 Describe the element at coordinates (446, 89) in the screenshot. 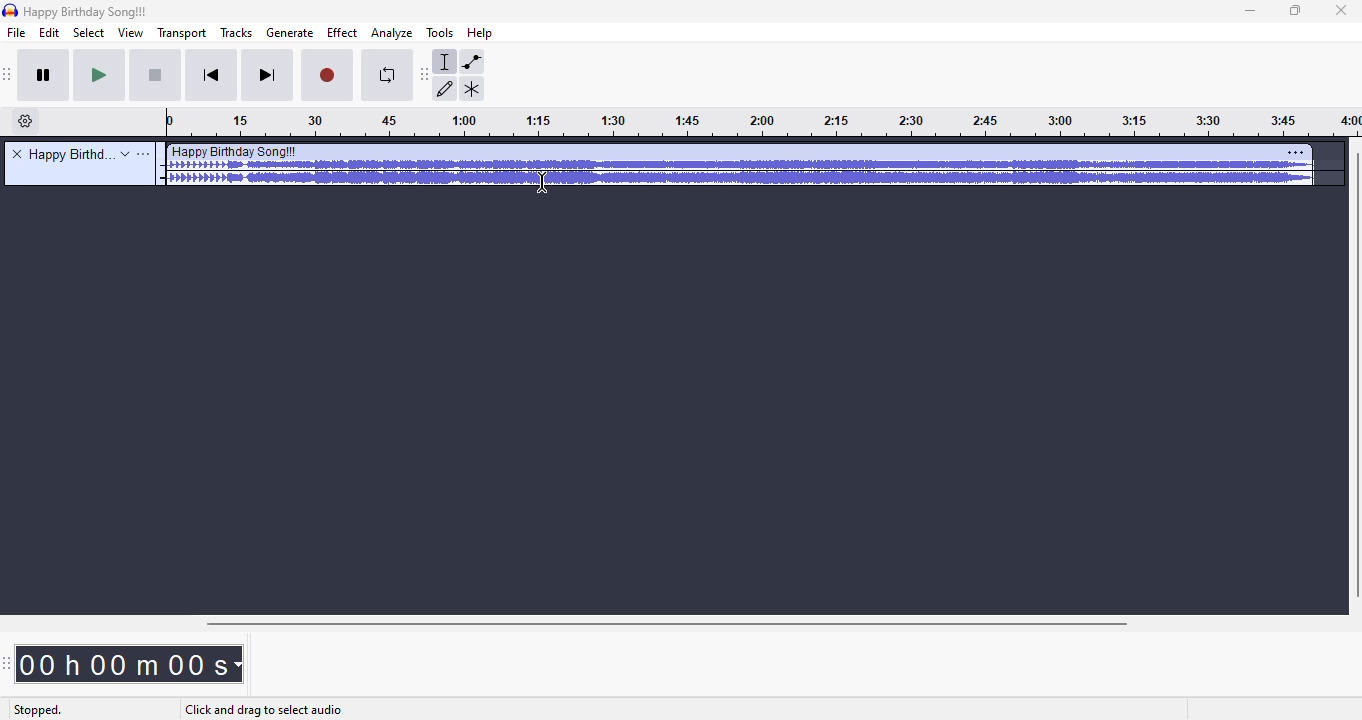

I see `draw tool` at that location.